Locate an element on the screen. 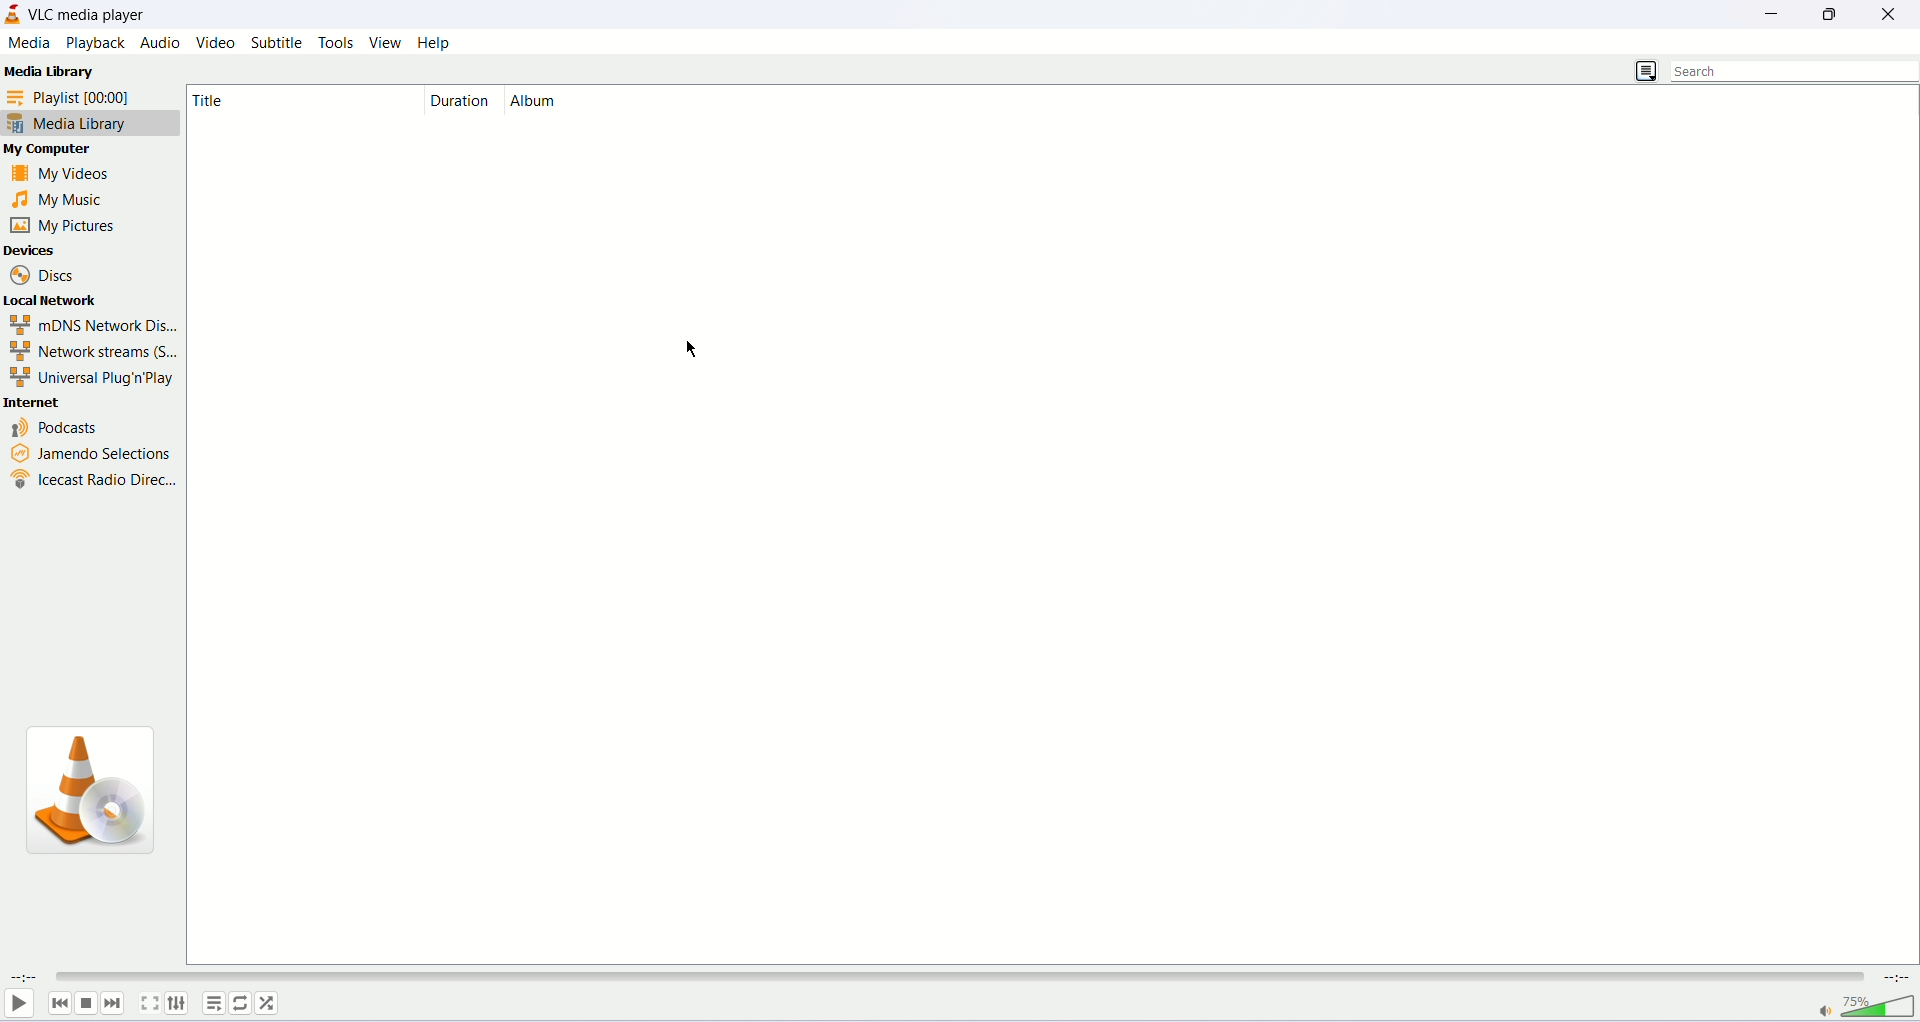  my pictures is located at coordinates (62, 225).